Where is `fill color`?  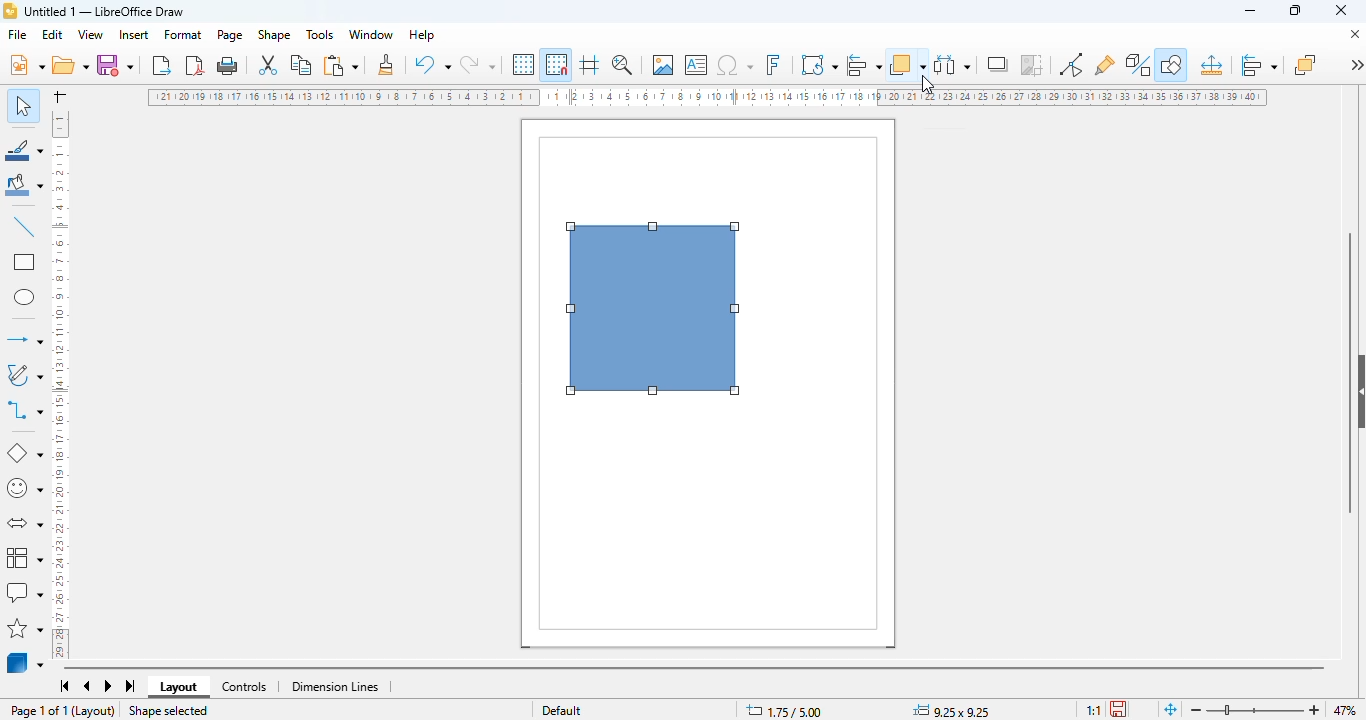
fill color is located at coordinates (25, 185).